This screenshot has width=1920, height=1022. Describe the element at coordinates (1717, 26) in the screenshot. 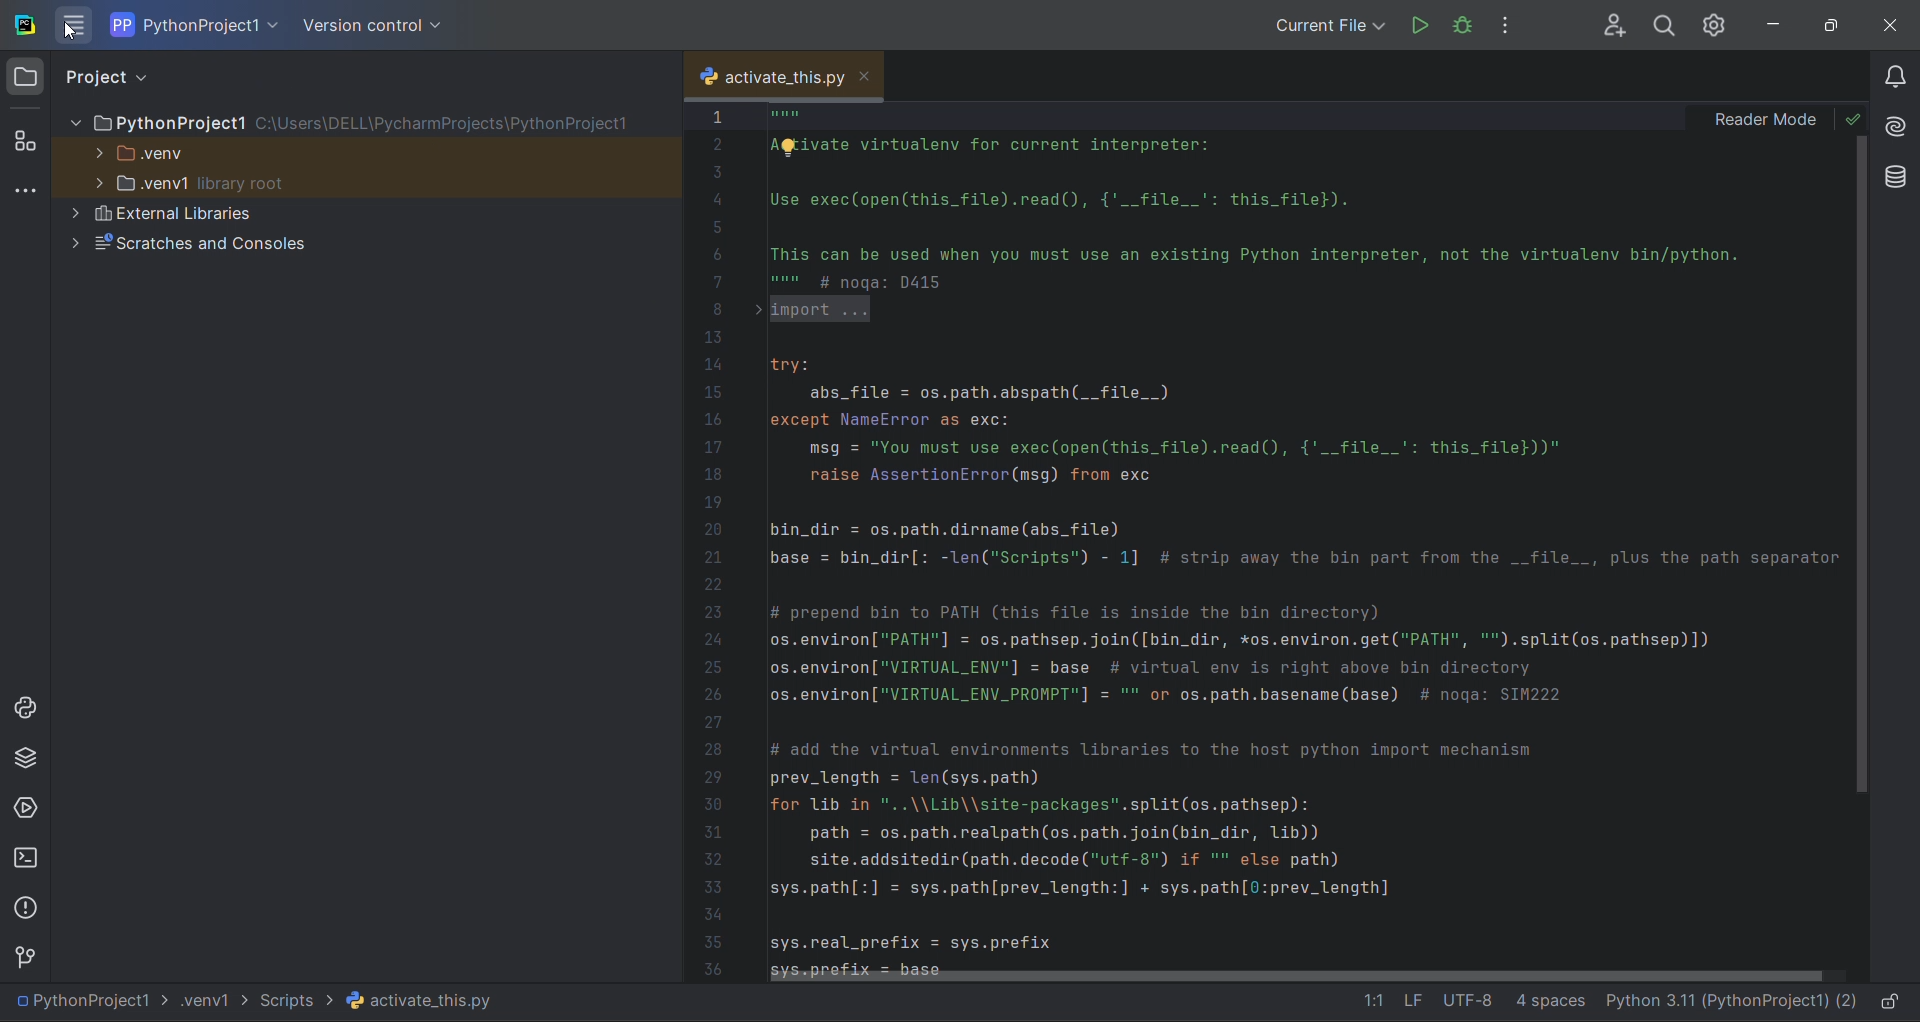

I see `settings` at that location.